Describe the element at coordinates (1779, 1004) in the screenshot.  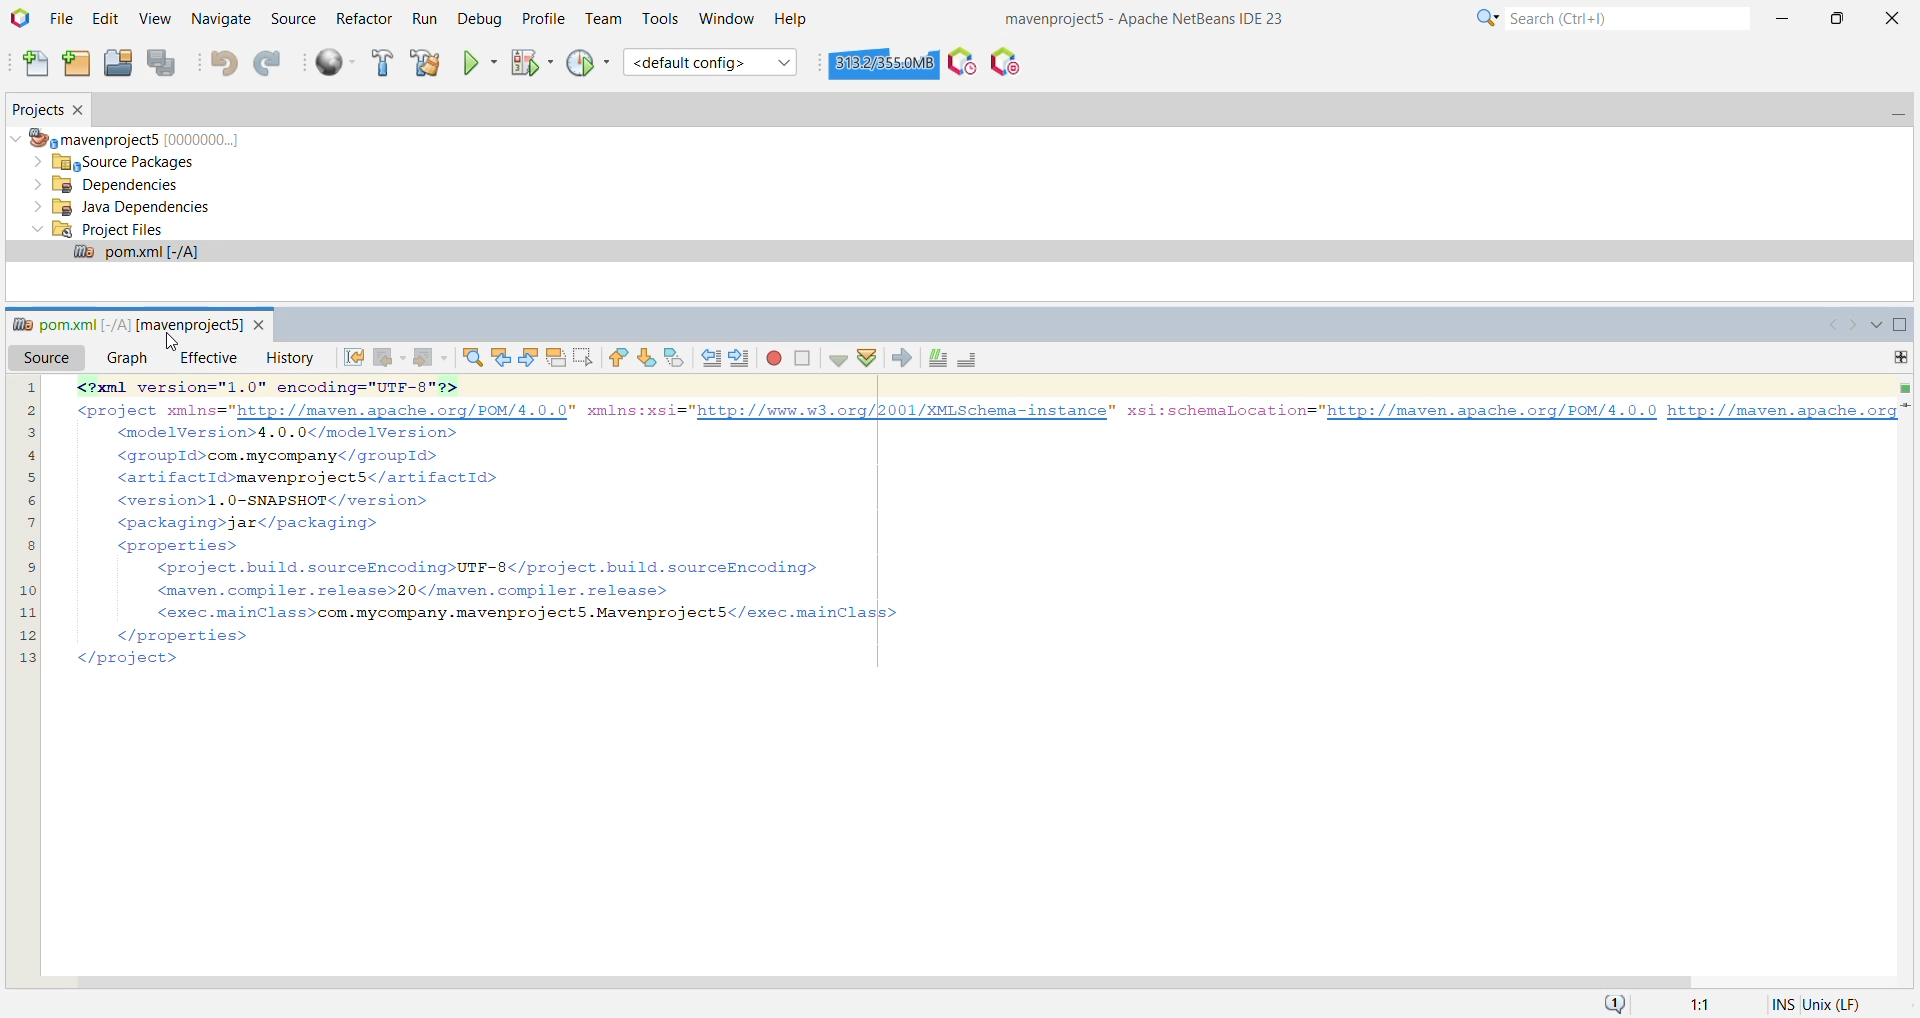
I see `Insert Mode` at that location.